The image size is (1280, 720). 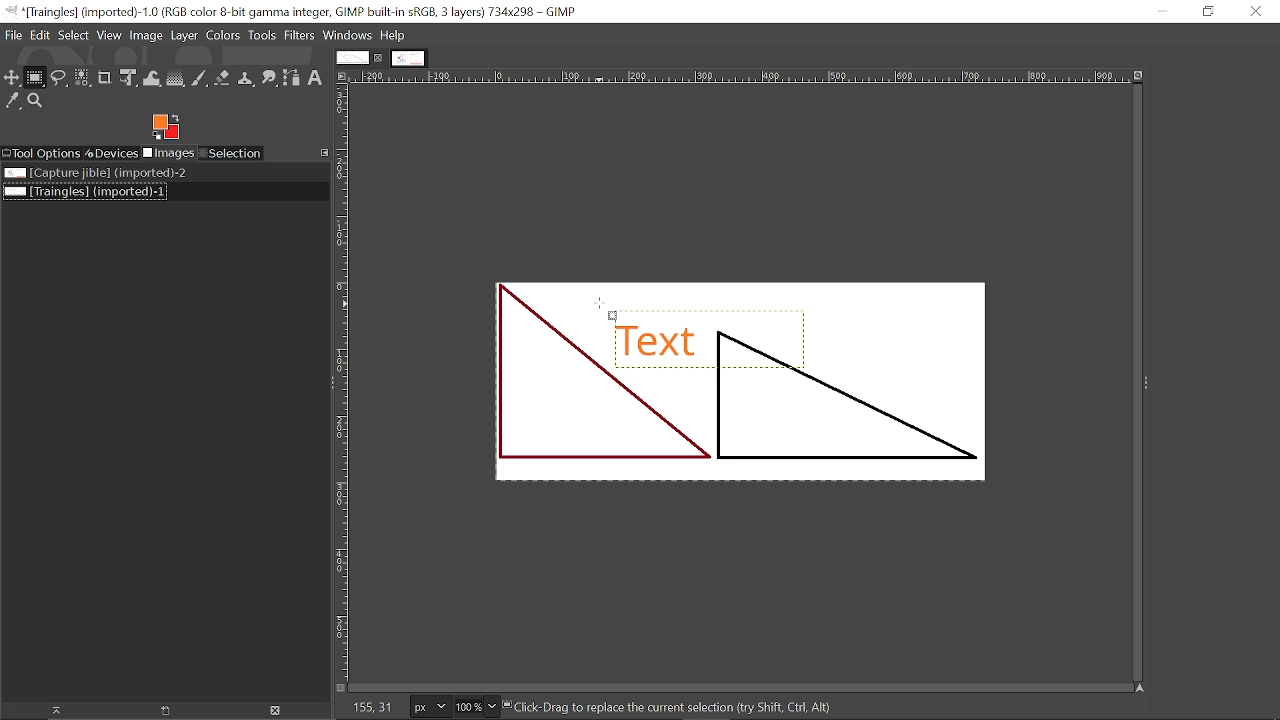 I want to click on Path tool, so click(x=292, y=79).